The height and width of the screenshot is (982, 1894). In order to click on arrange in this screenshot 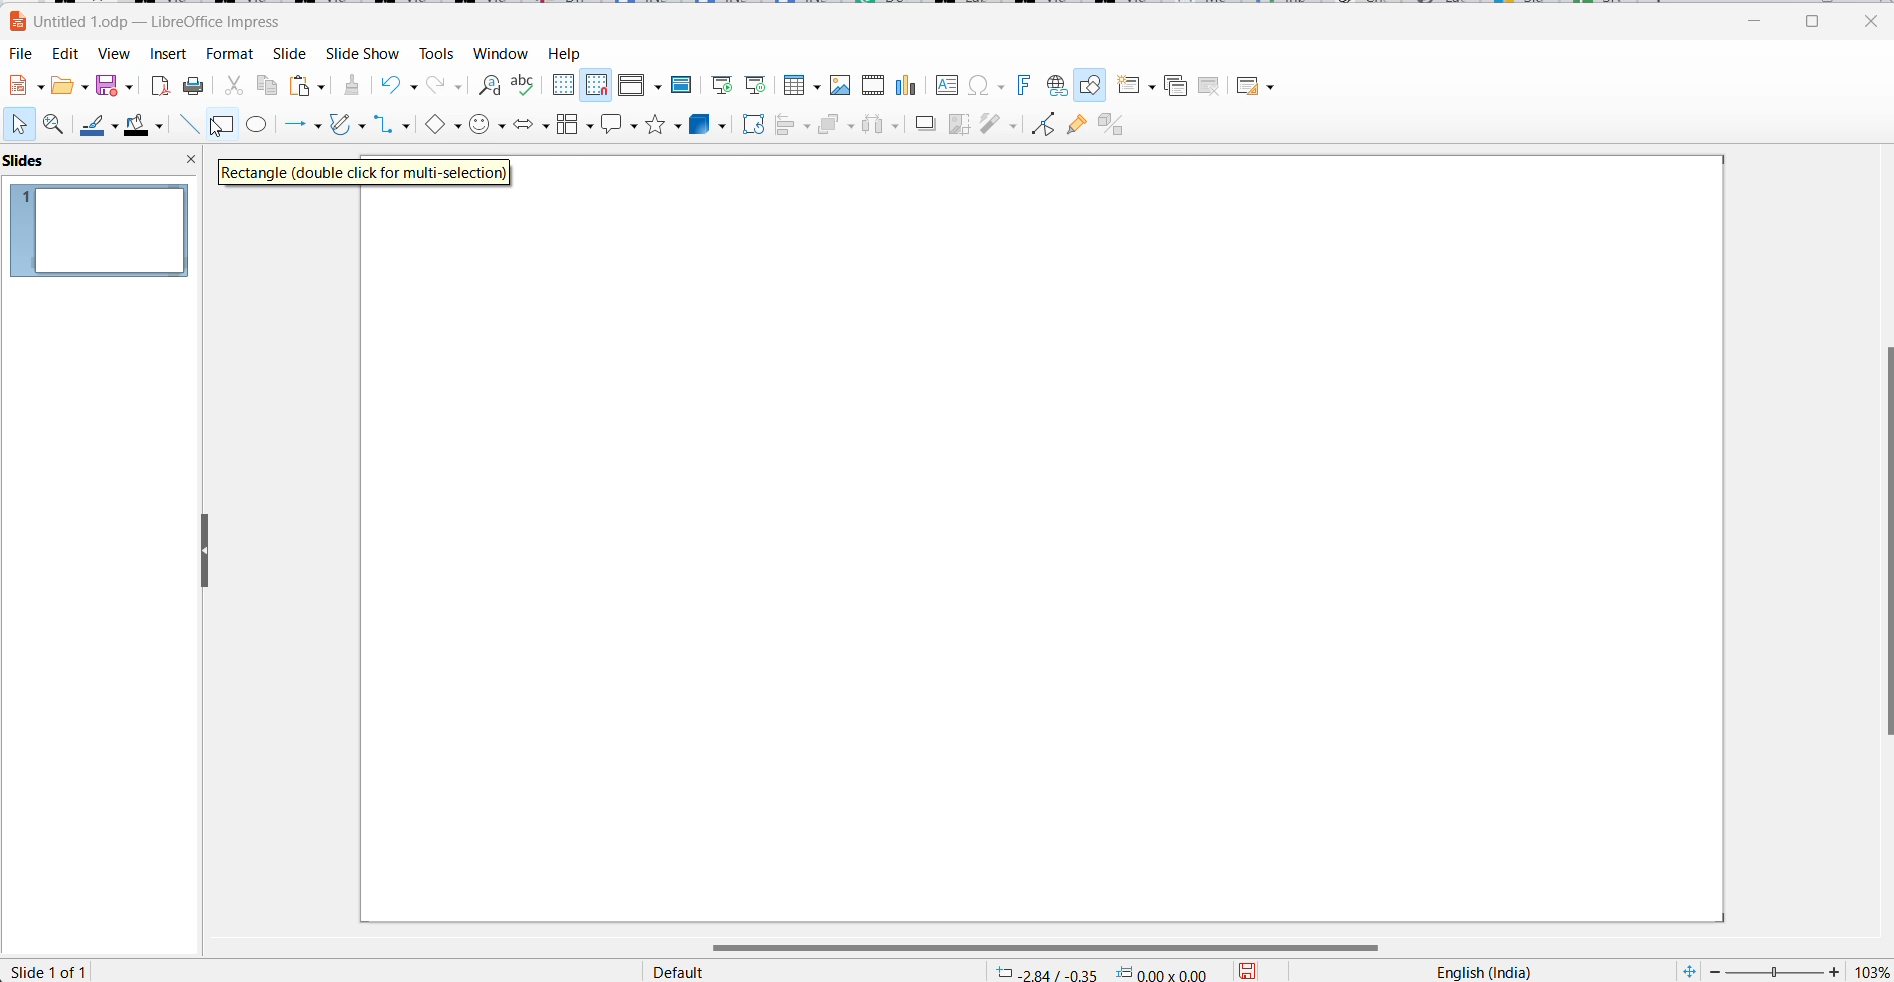, I will do `click(836, 126)`.